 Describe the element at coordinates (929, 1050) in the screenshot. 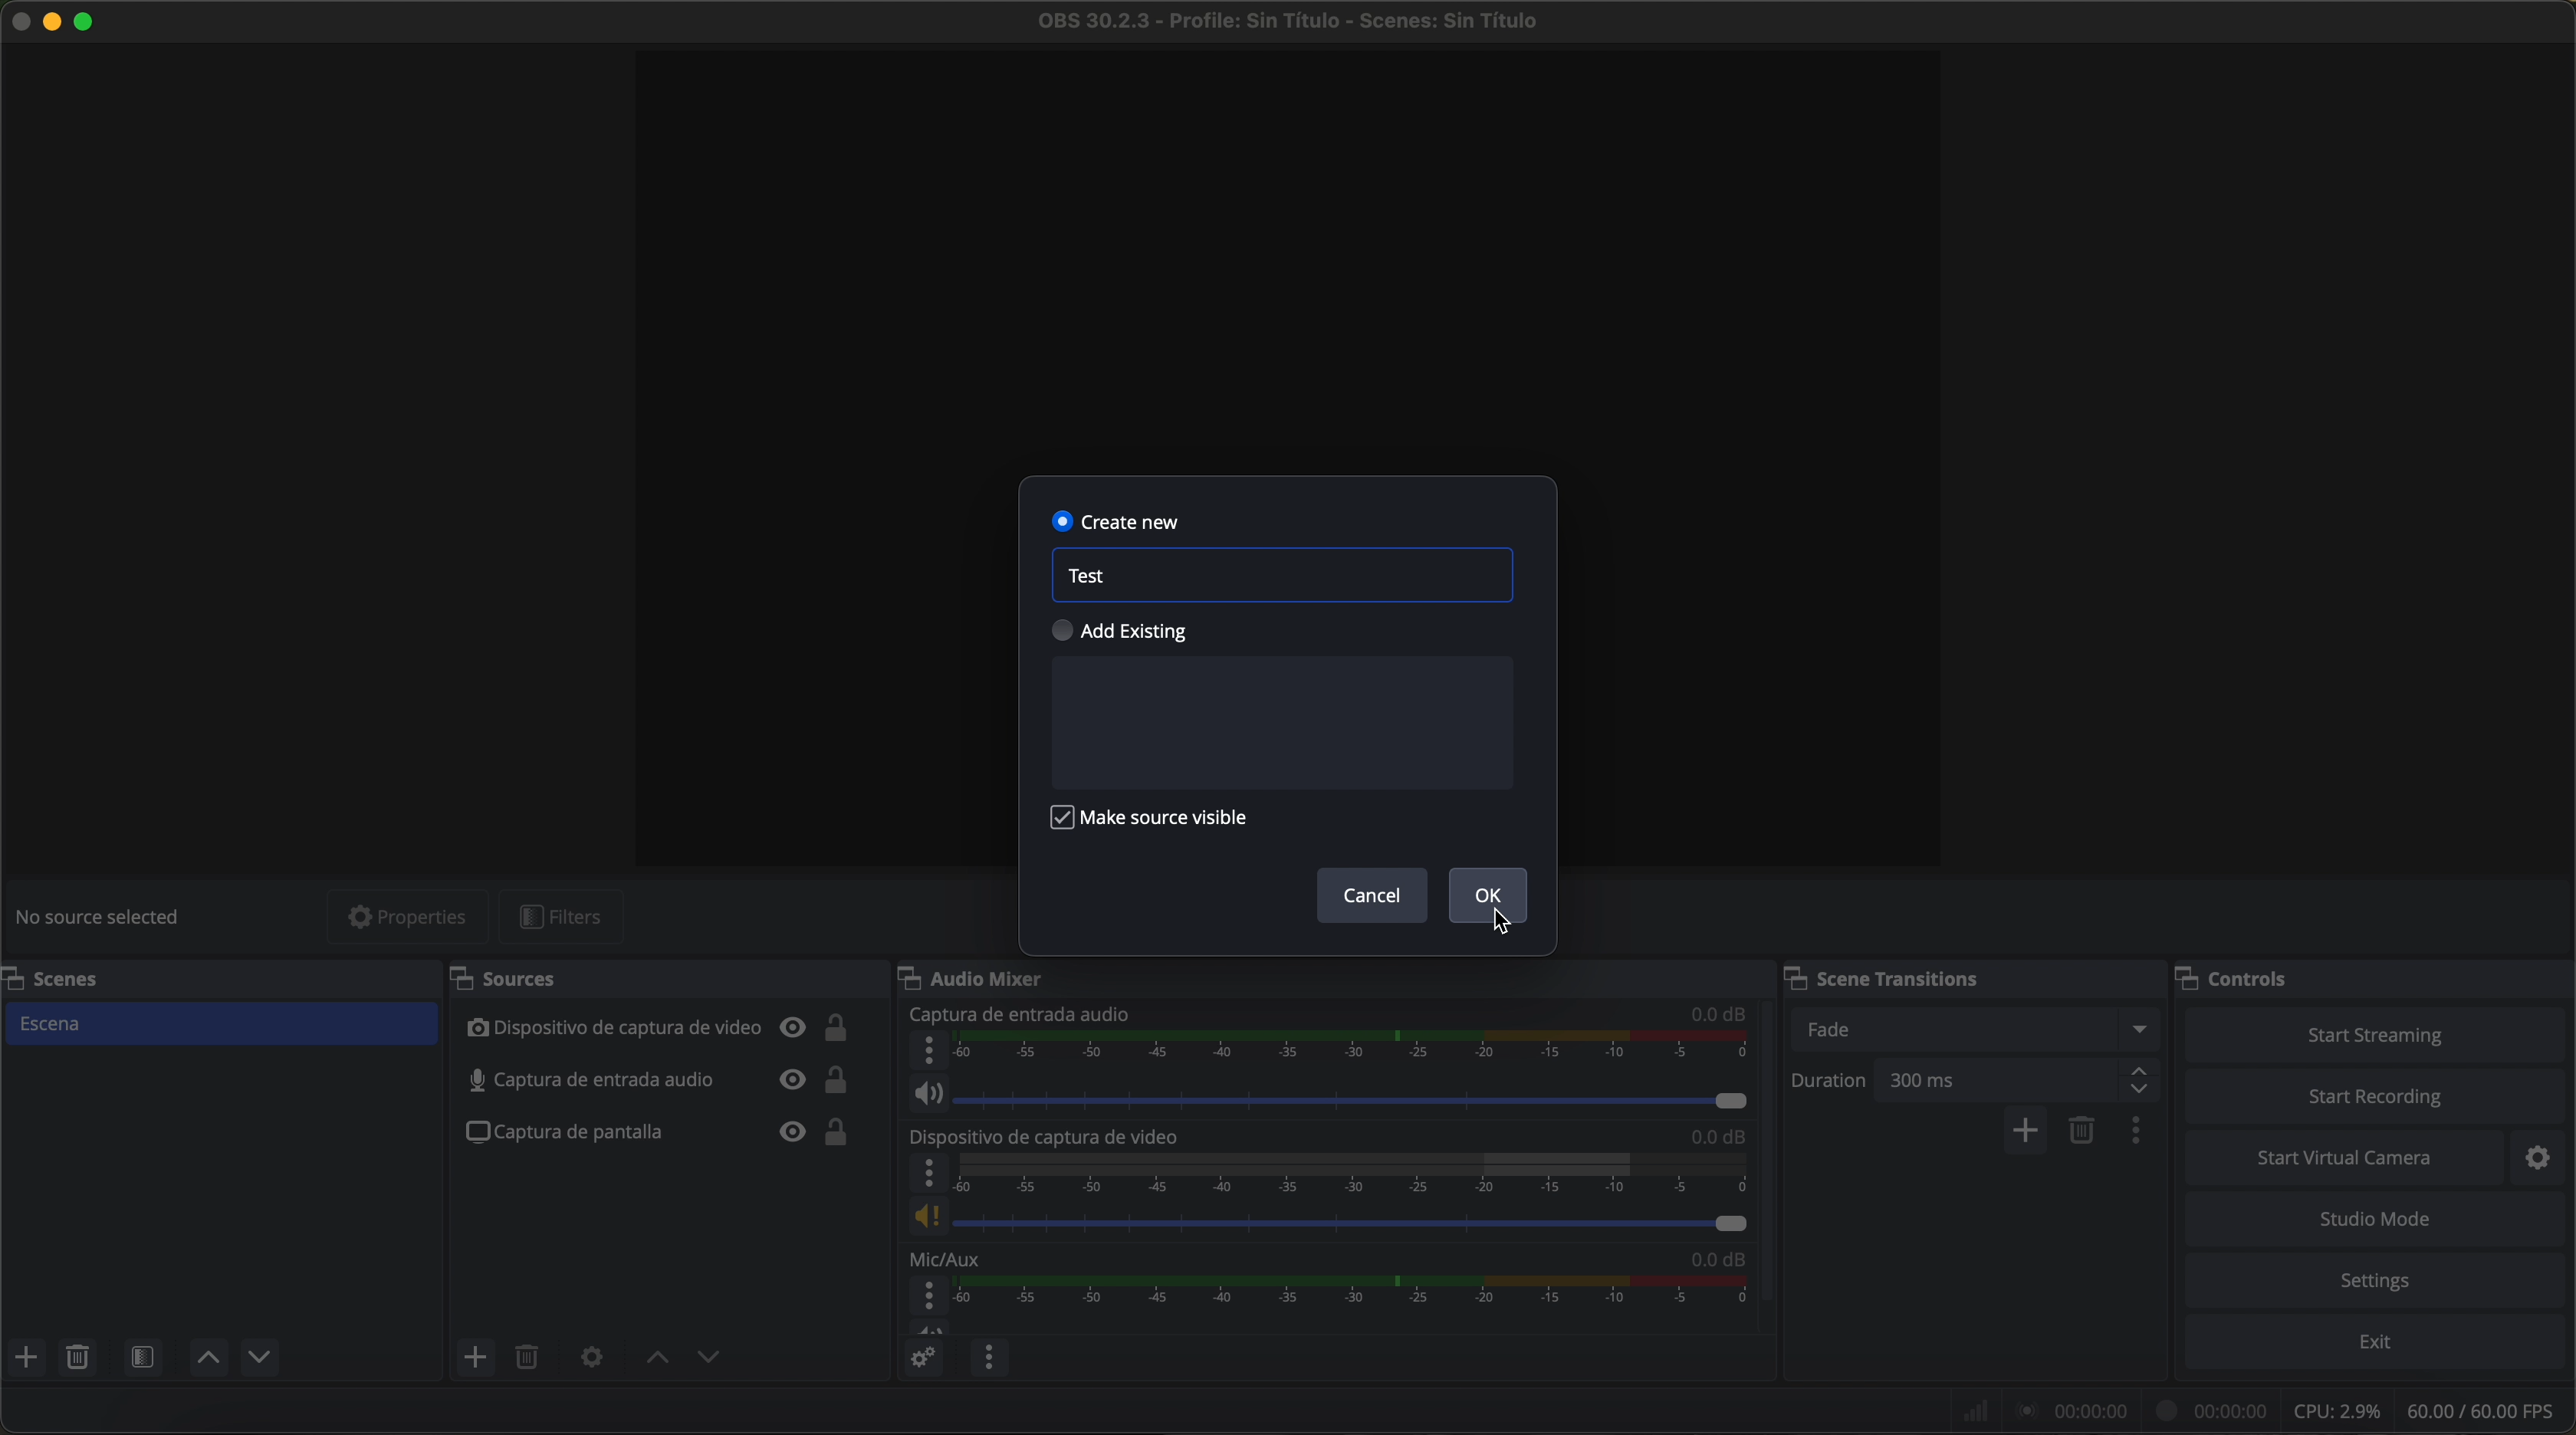

I see `more options` at that location.